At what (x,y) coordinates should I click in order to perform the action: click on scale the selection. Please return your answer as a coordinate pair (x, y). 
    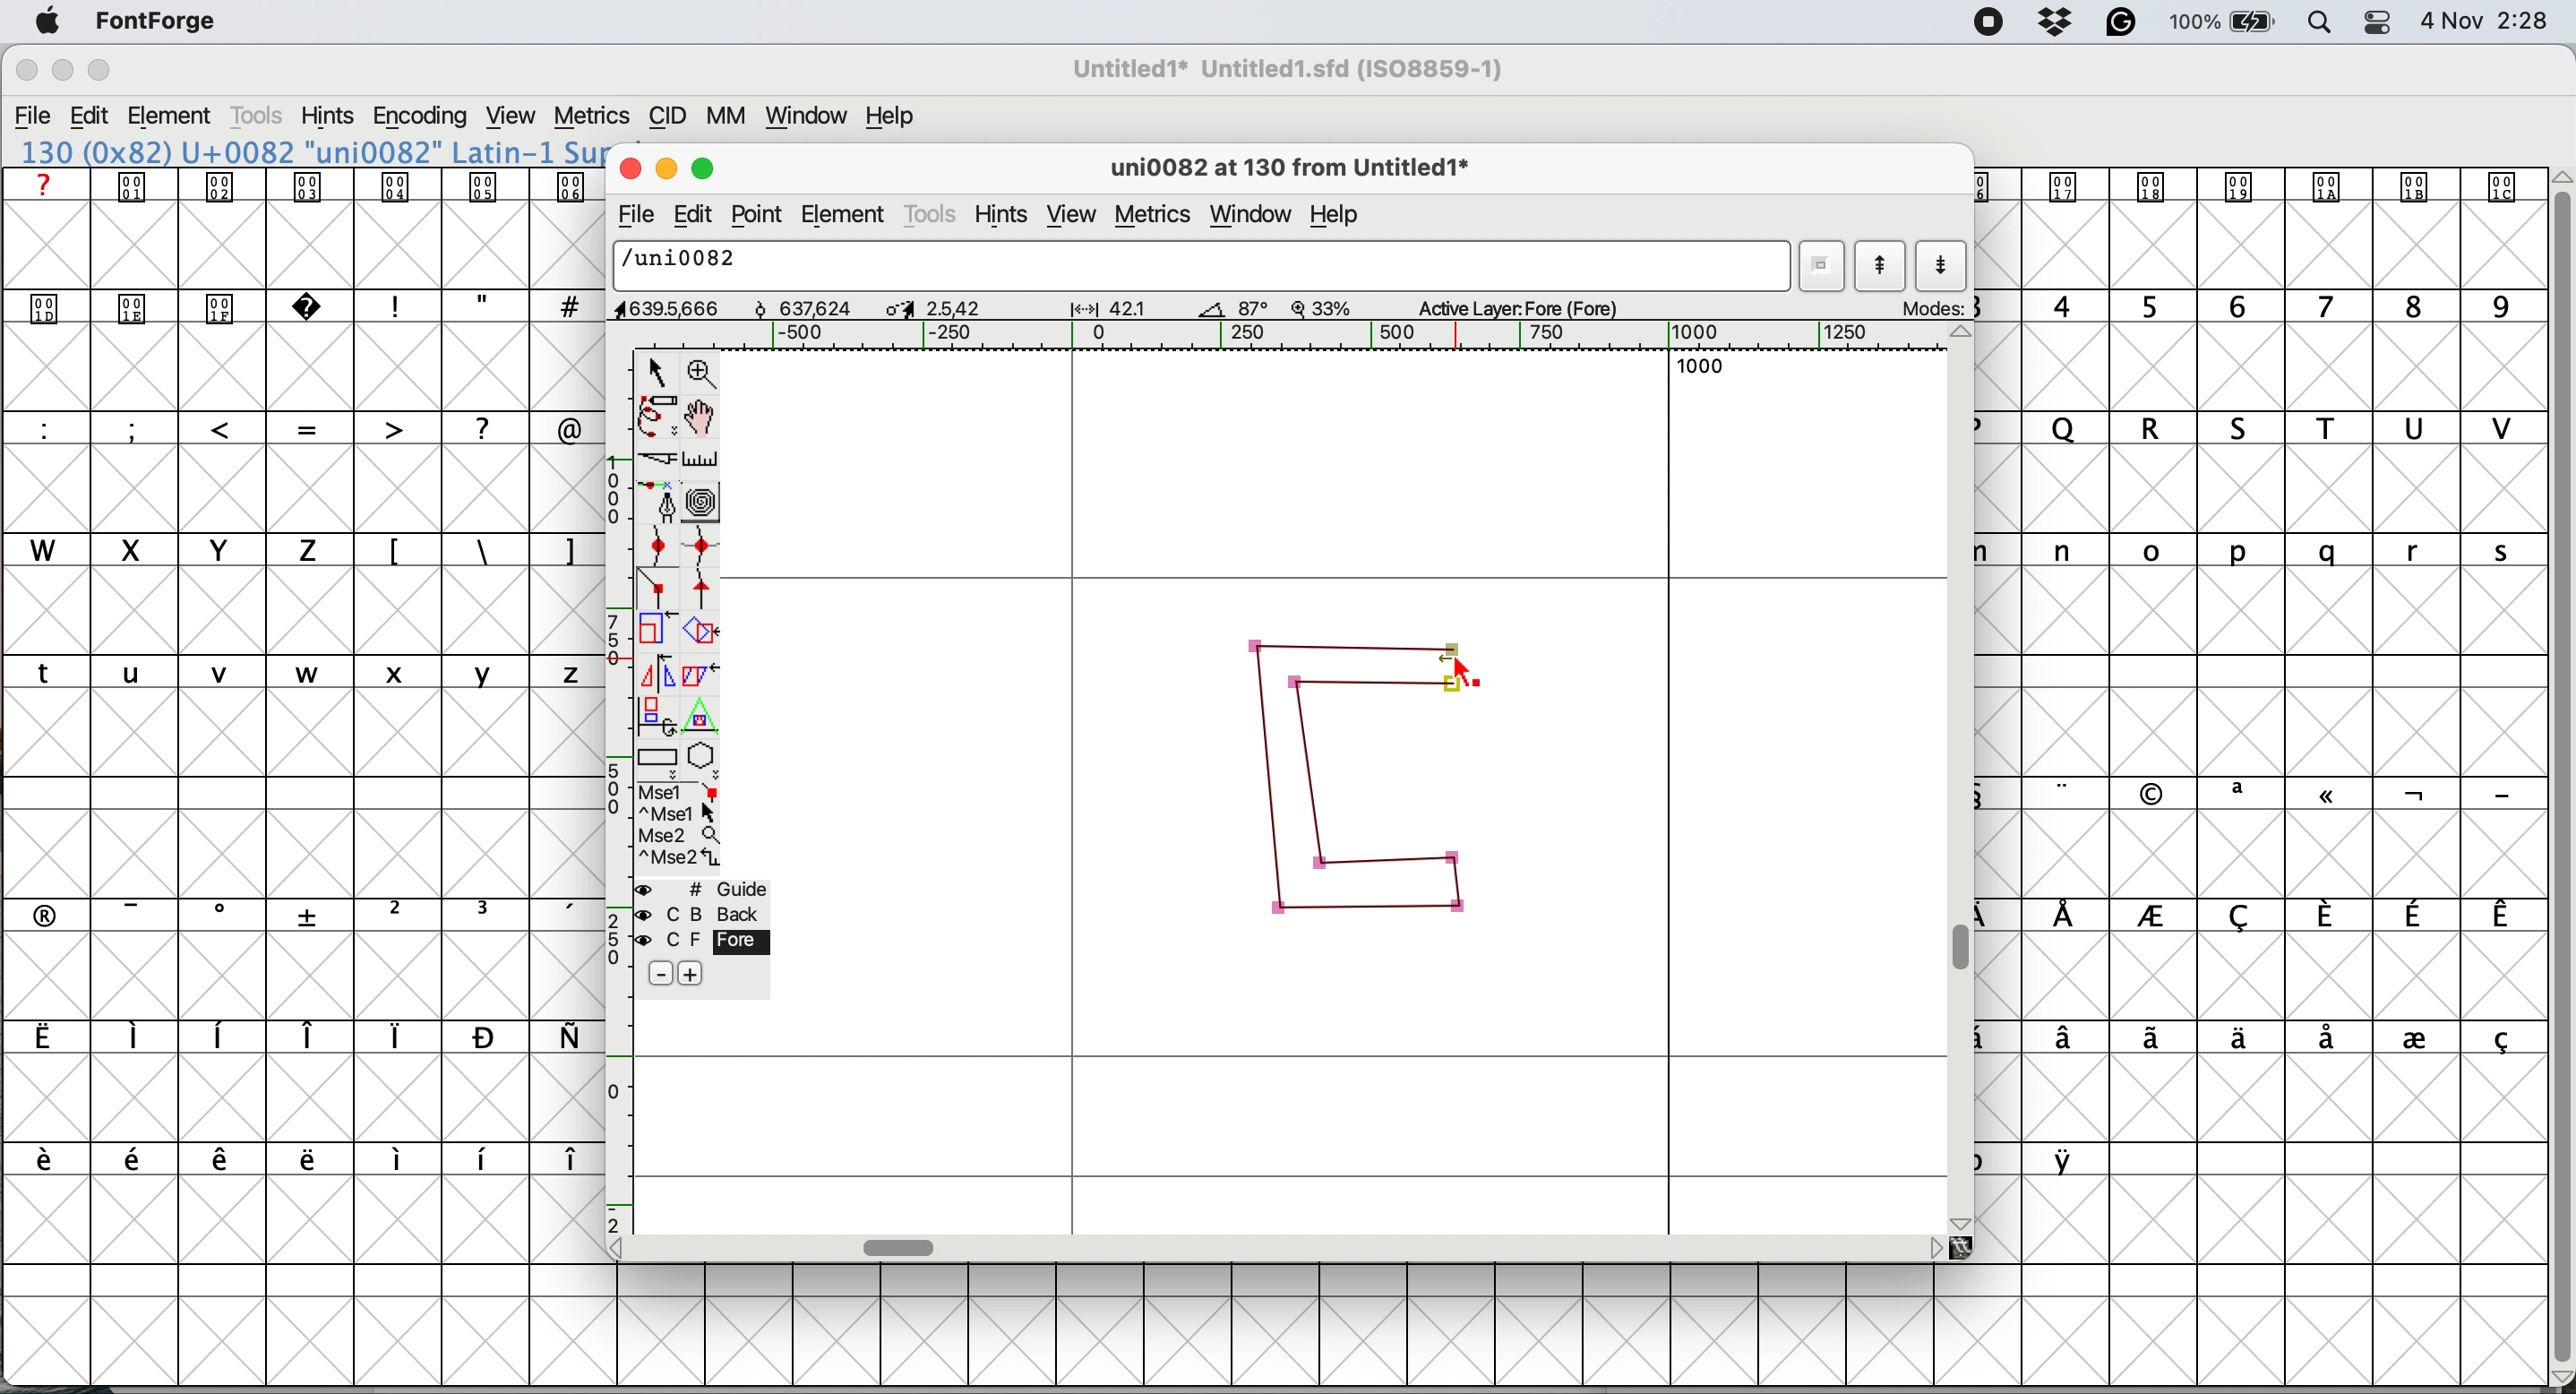
    Looking at the image, I should click on (658, 633).